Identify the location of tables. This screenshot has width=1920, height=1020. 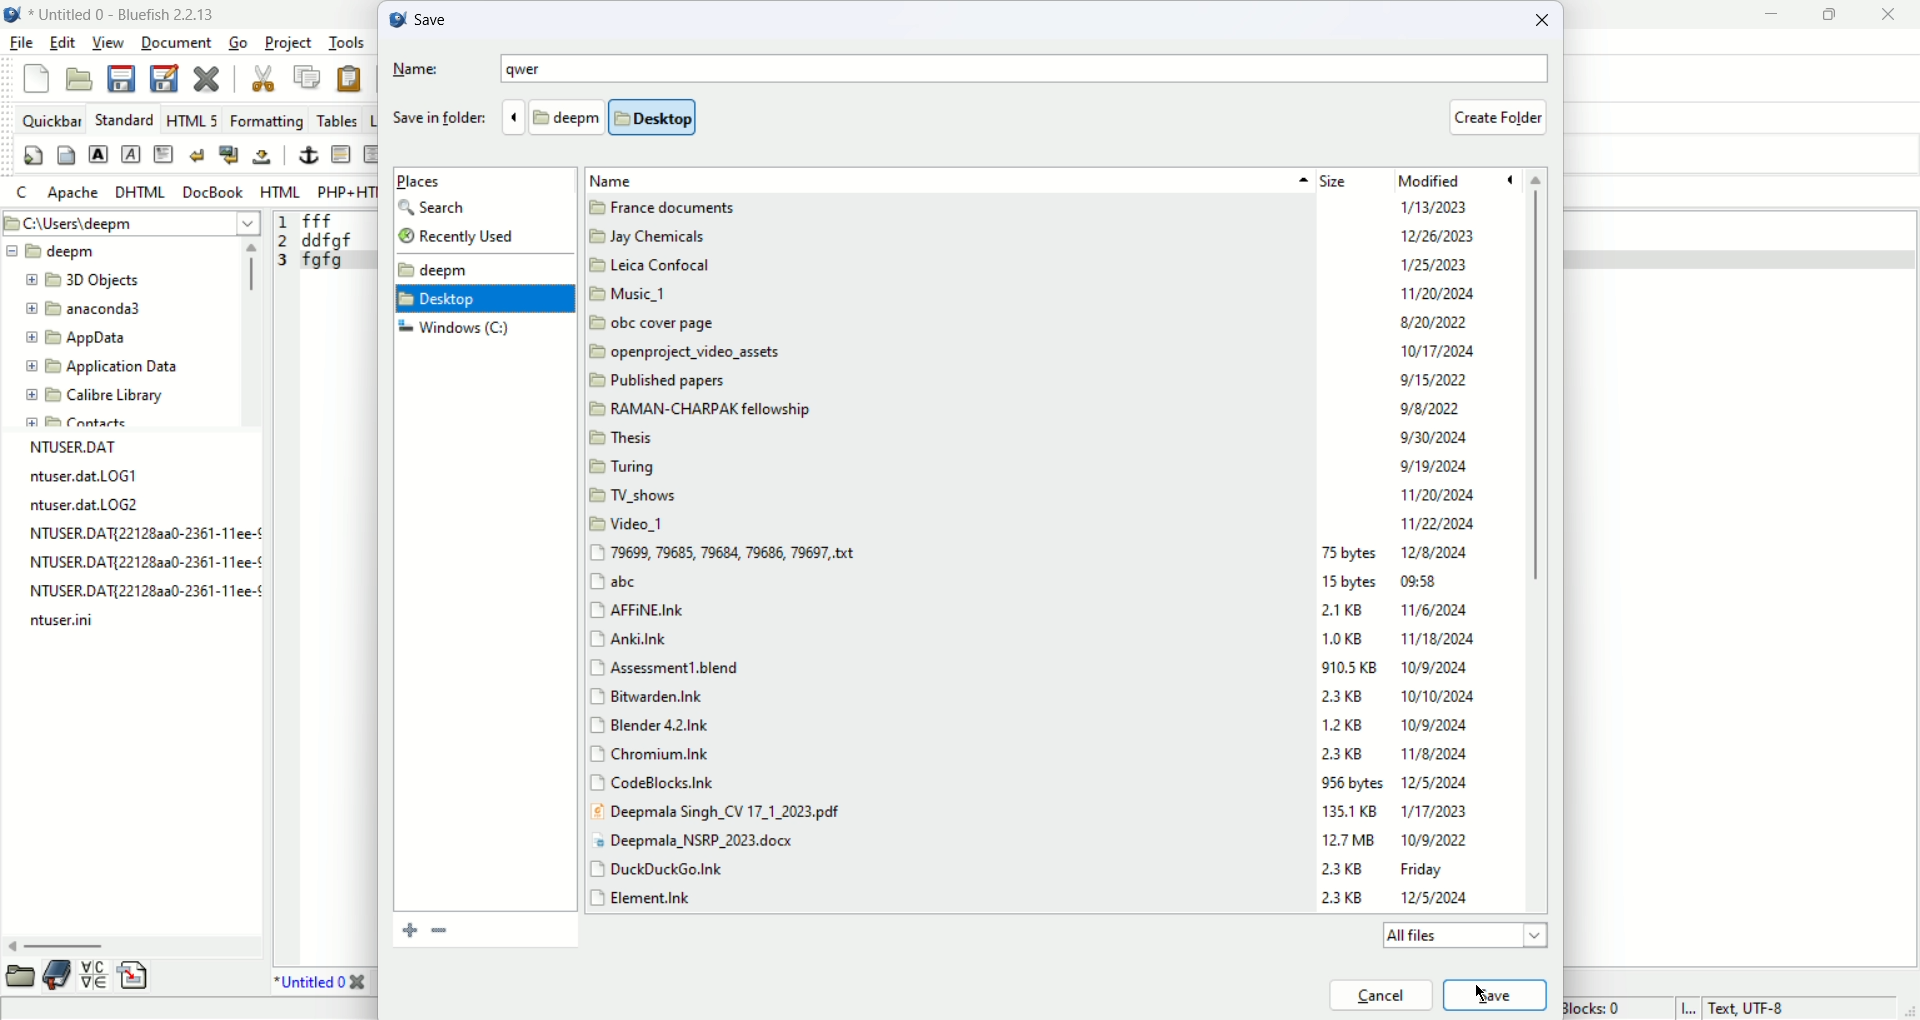
(334, 119).